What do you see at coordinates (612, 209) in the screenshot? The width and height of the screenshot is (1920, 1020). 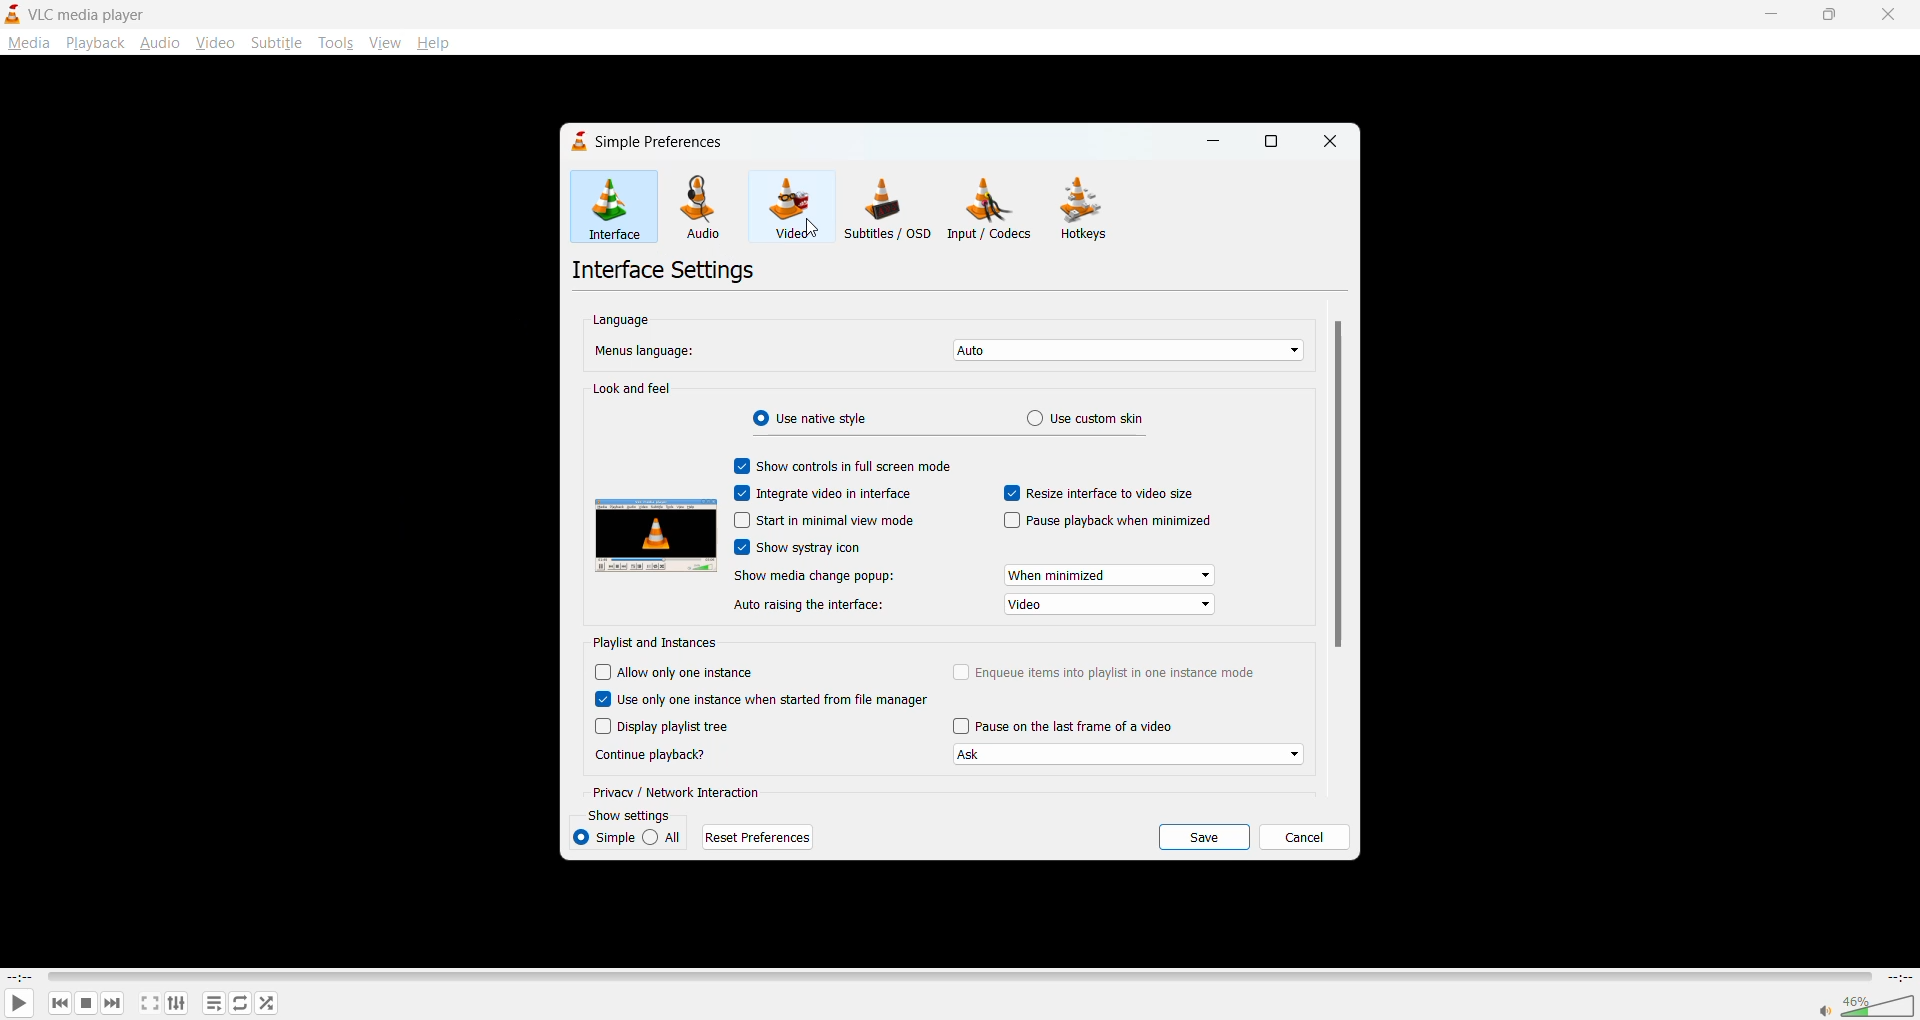 I see `interface` at bounding box center [612, 209].